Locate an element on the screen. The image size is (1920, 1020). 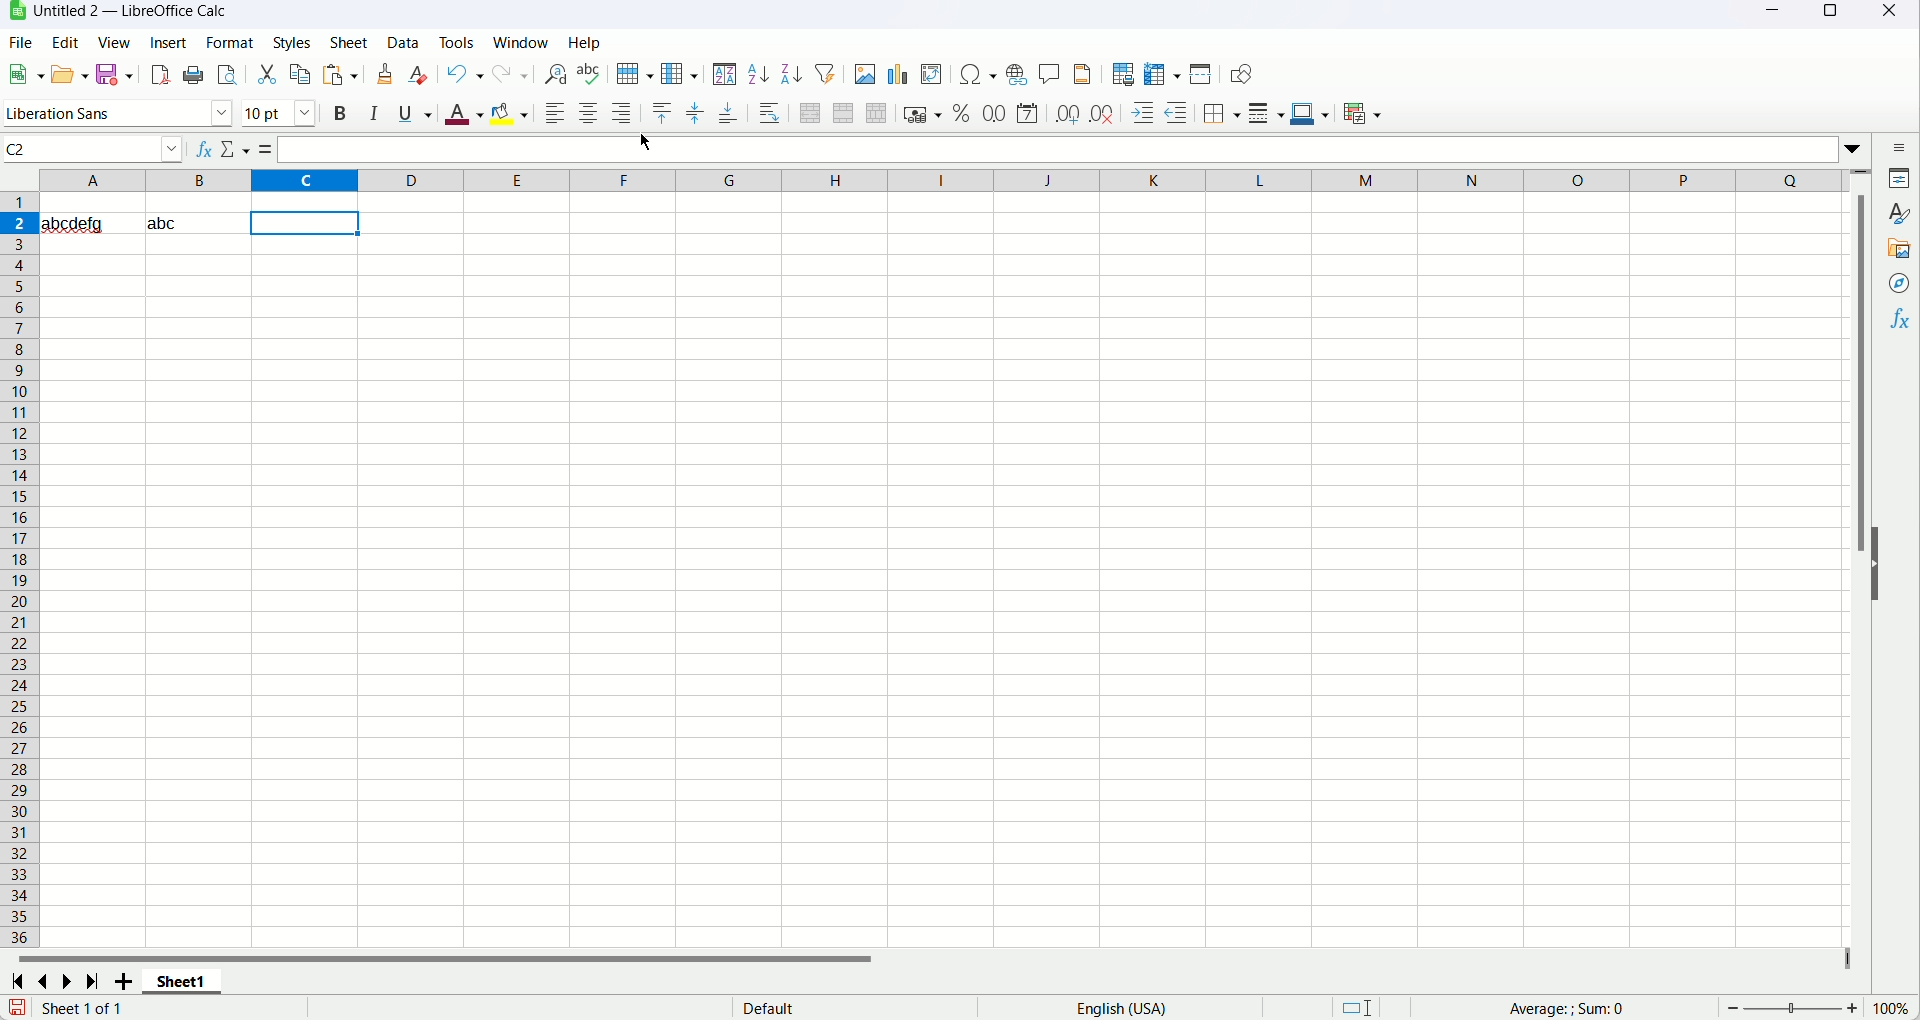
insert comment is located at coordinates (1051, 73).